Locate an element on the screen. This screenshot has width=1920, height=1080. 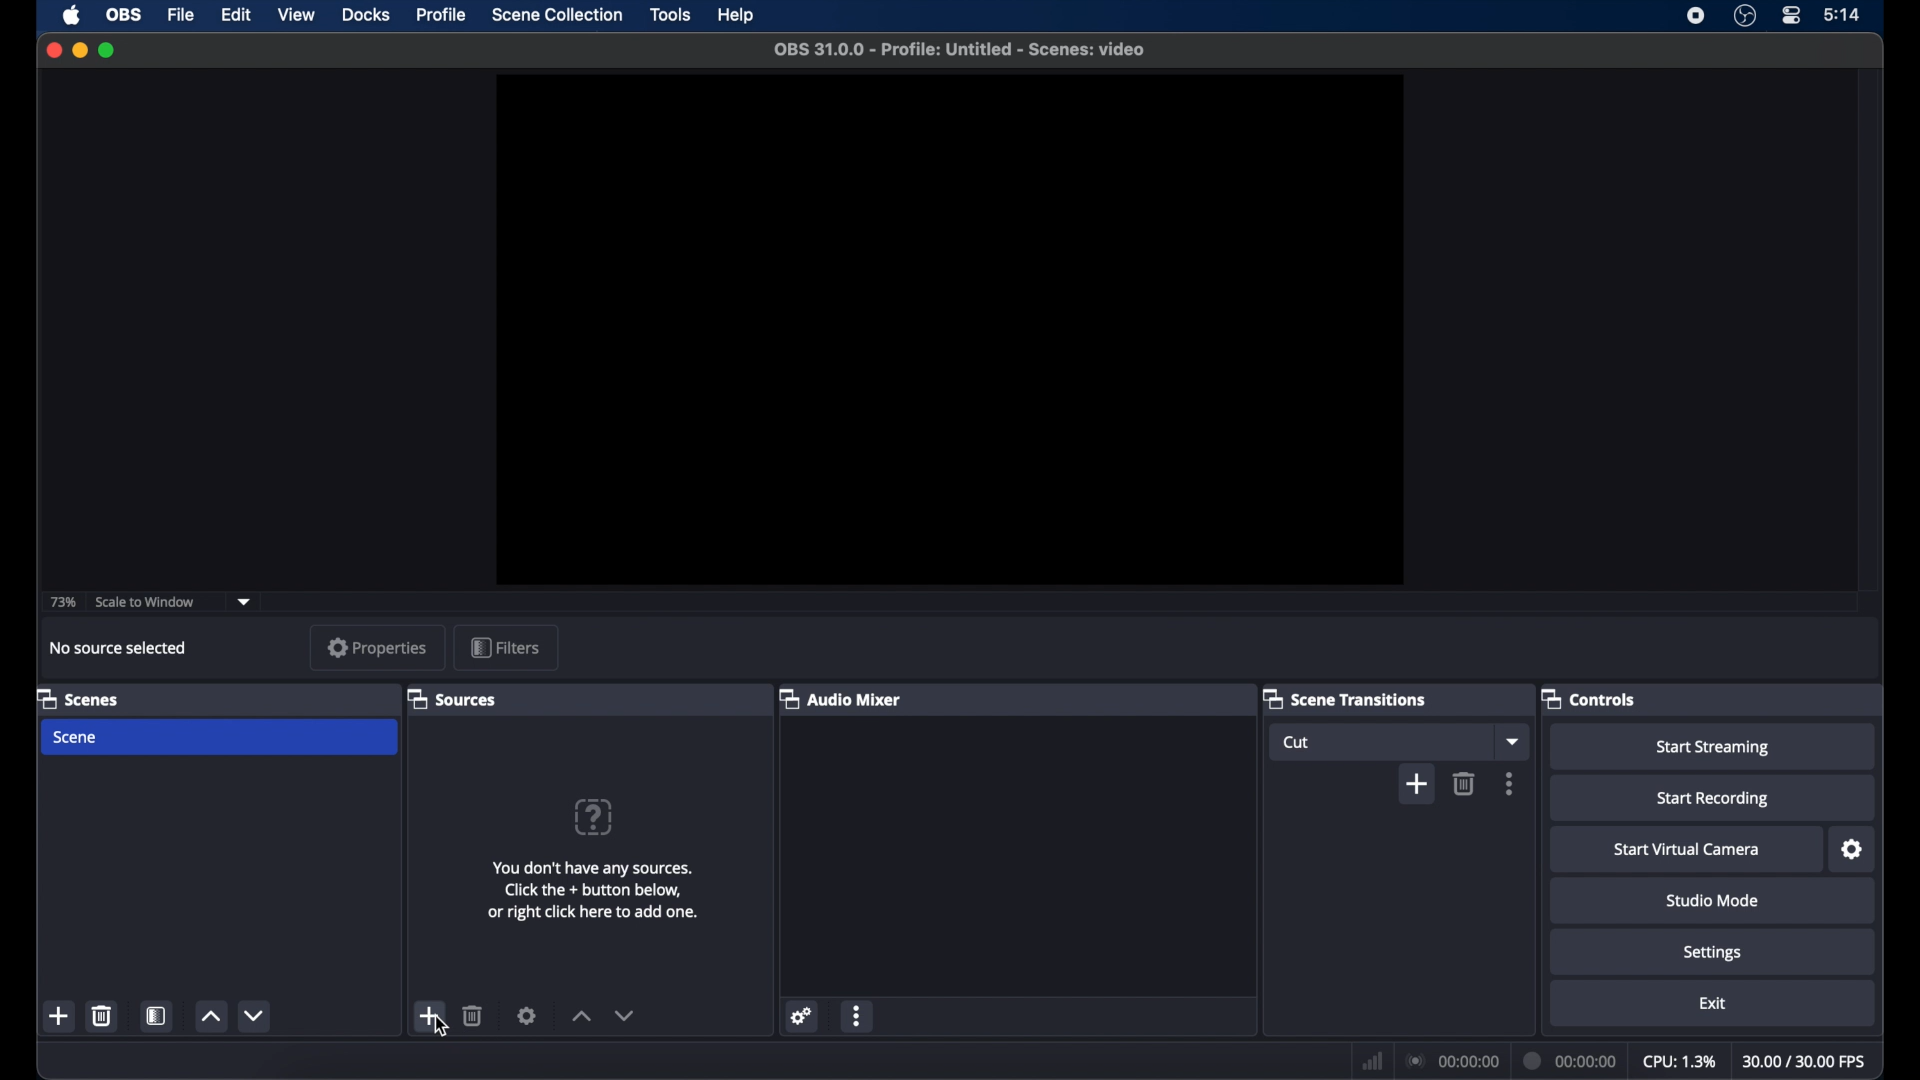
decrement is located at coordinates (625, 1016).